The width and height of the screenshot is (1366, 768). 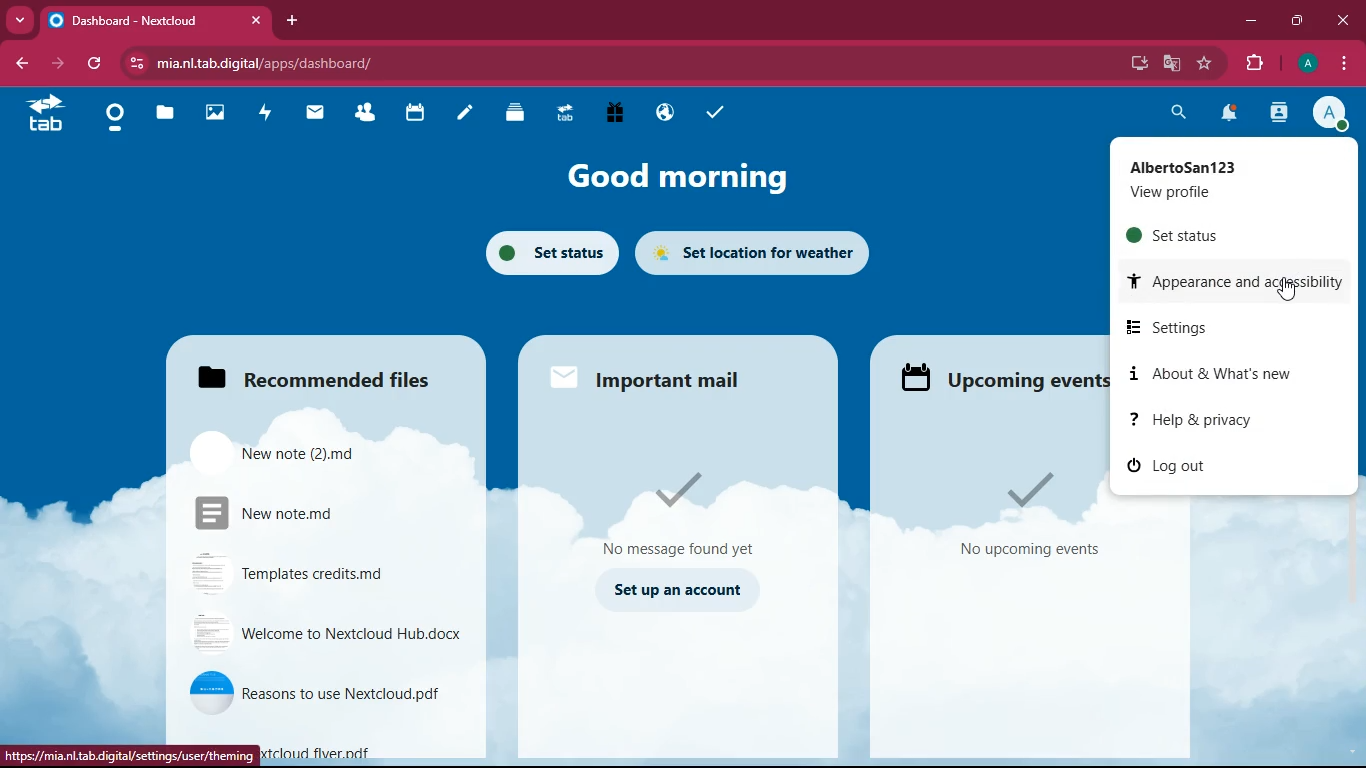 What do you see at coordinates (1212, 466) in the screenshot?
I see `log out` at bounding box center [1212, 466].